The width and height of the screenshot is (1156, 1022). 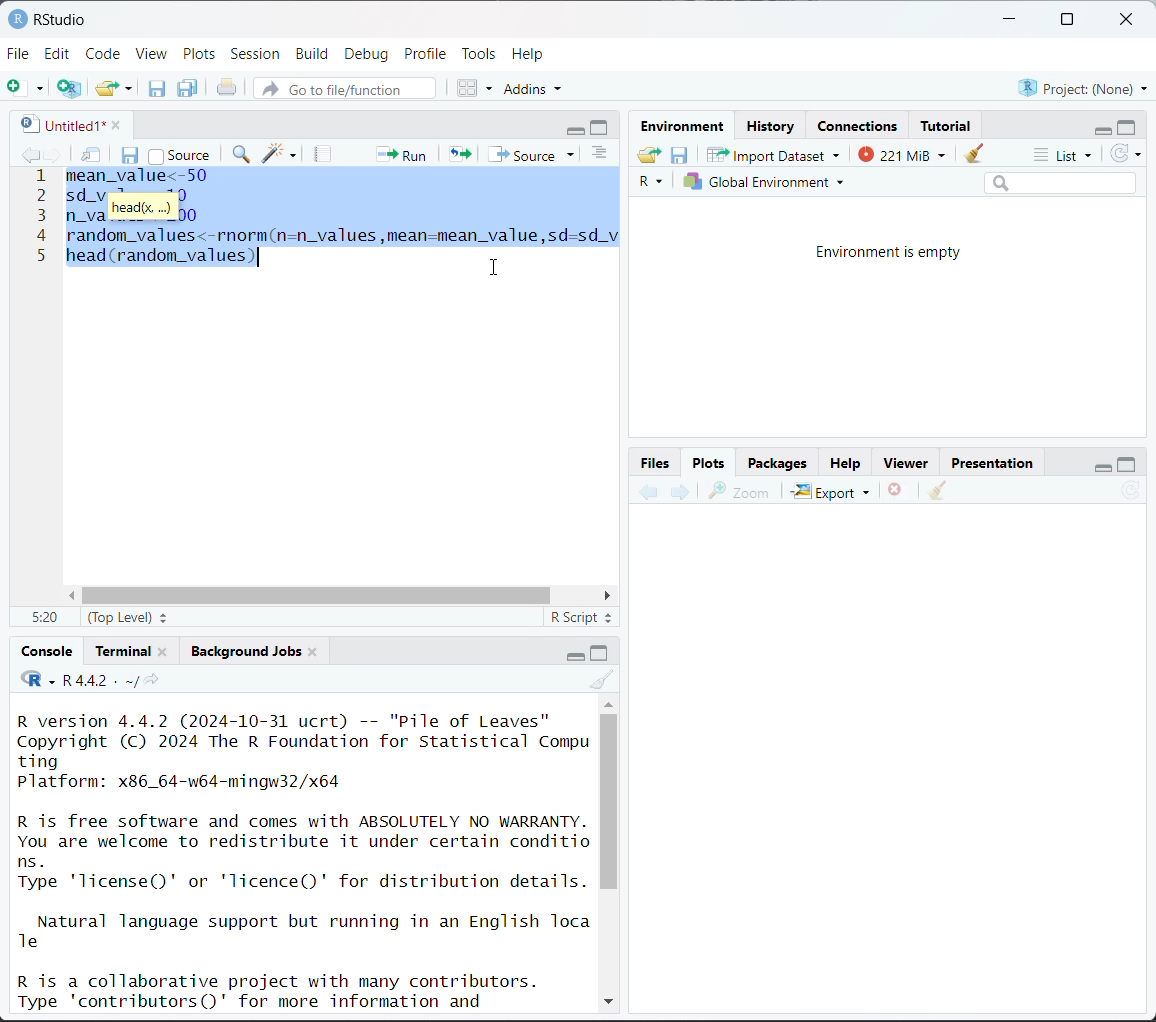 I want to click on untitled1, so click(x=58, y=124).